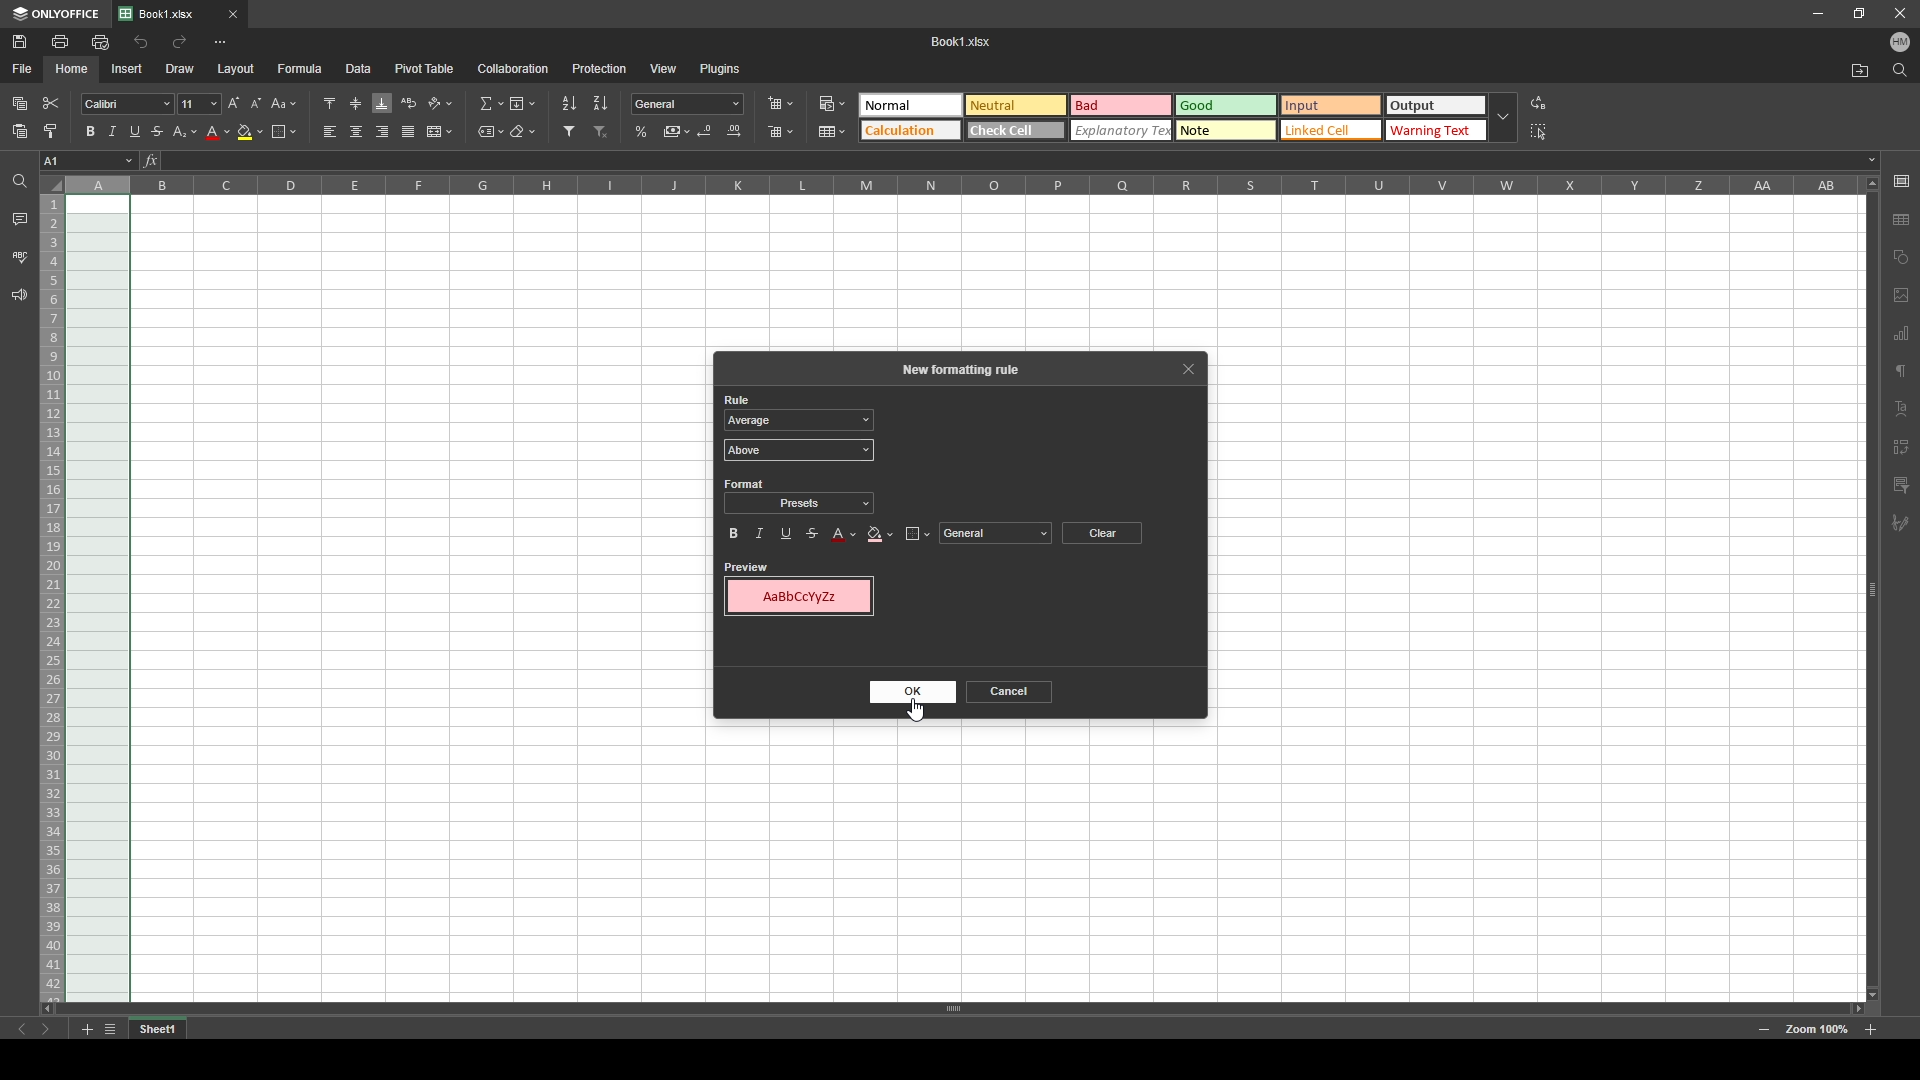 The image size is (1920, 1080). I want to click on cancel, so click(1009, 691).